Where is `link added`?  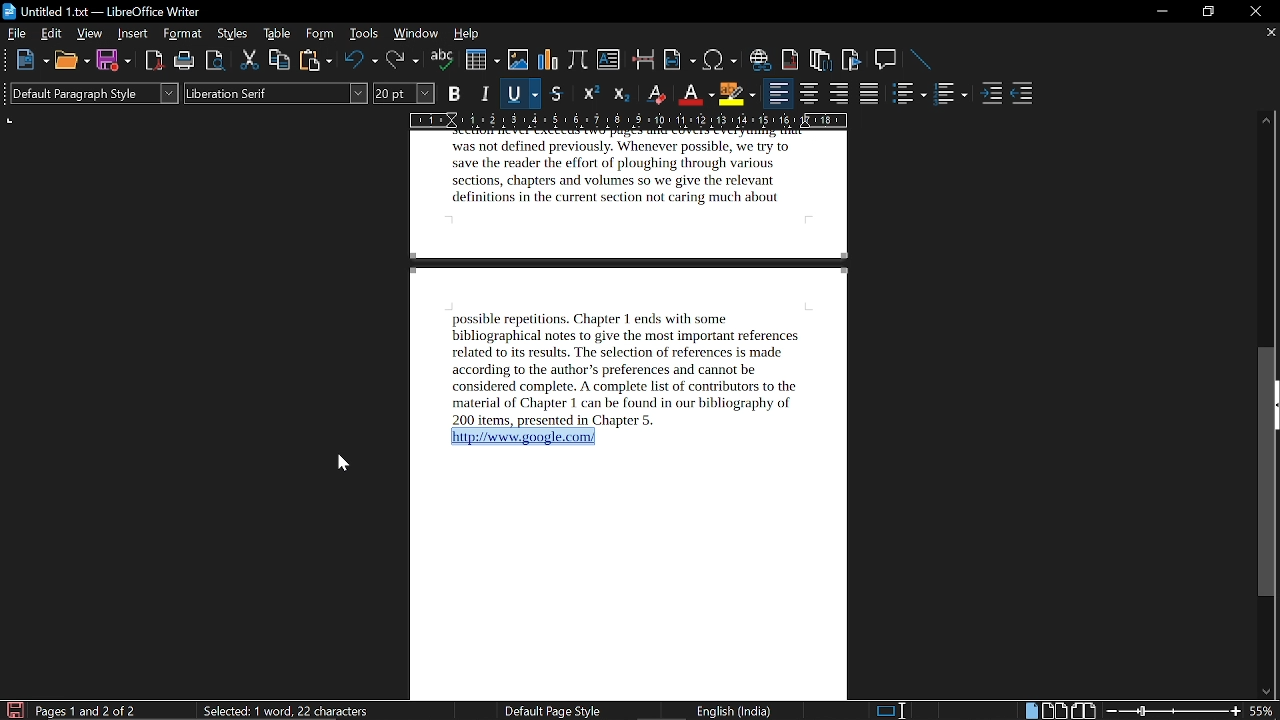
link added is located at coordinates (527, 437).